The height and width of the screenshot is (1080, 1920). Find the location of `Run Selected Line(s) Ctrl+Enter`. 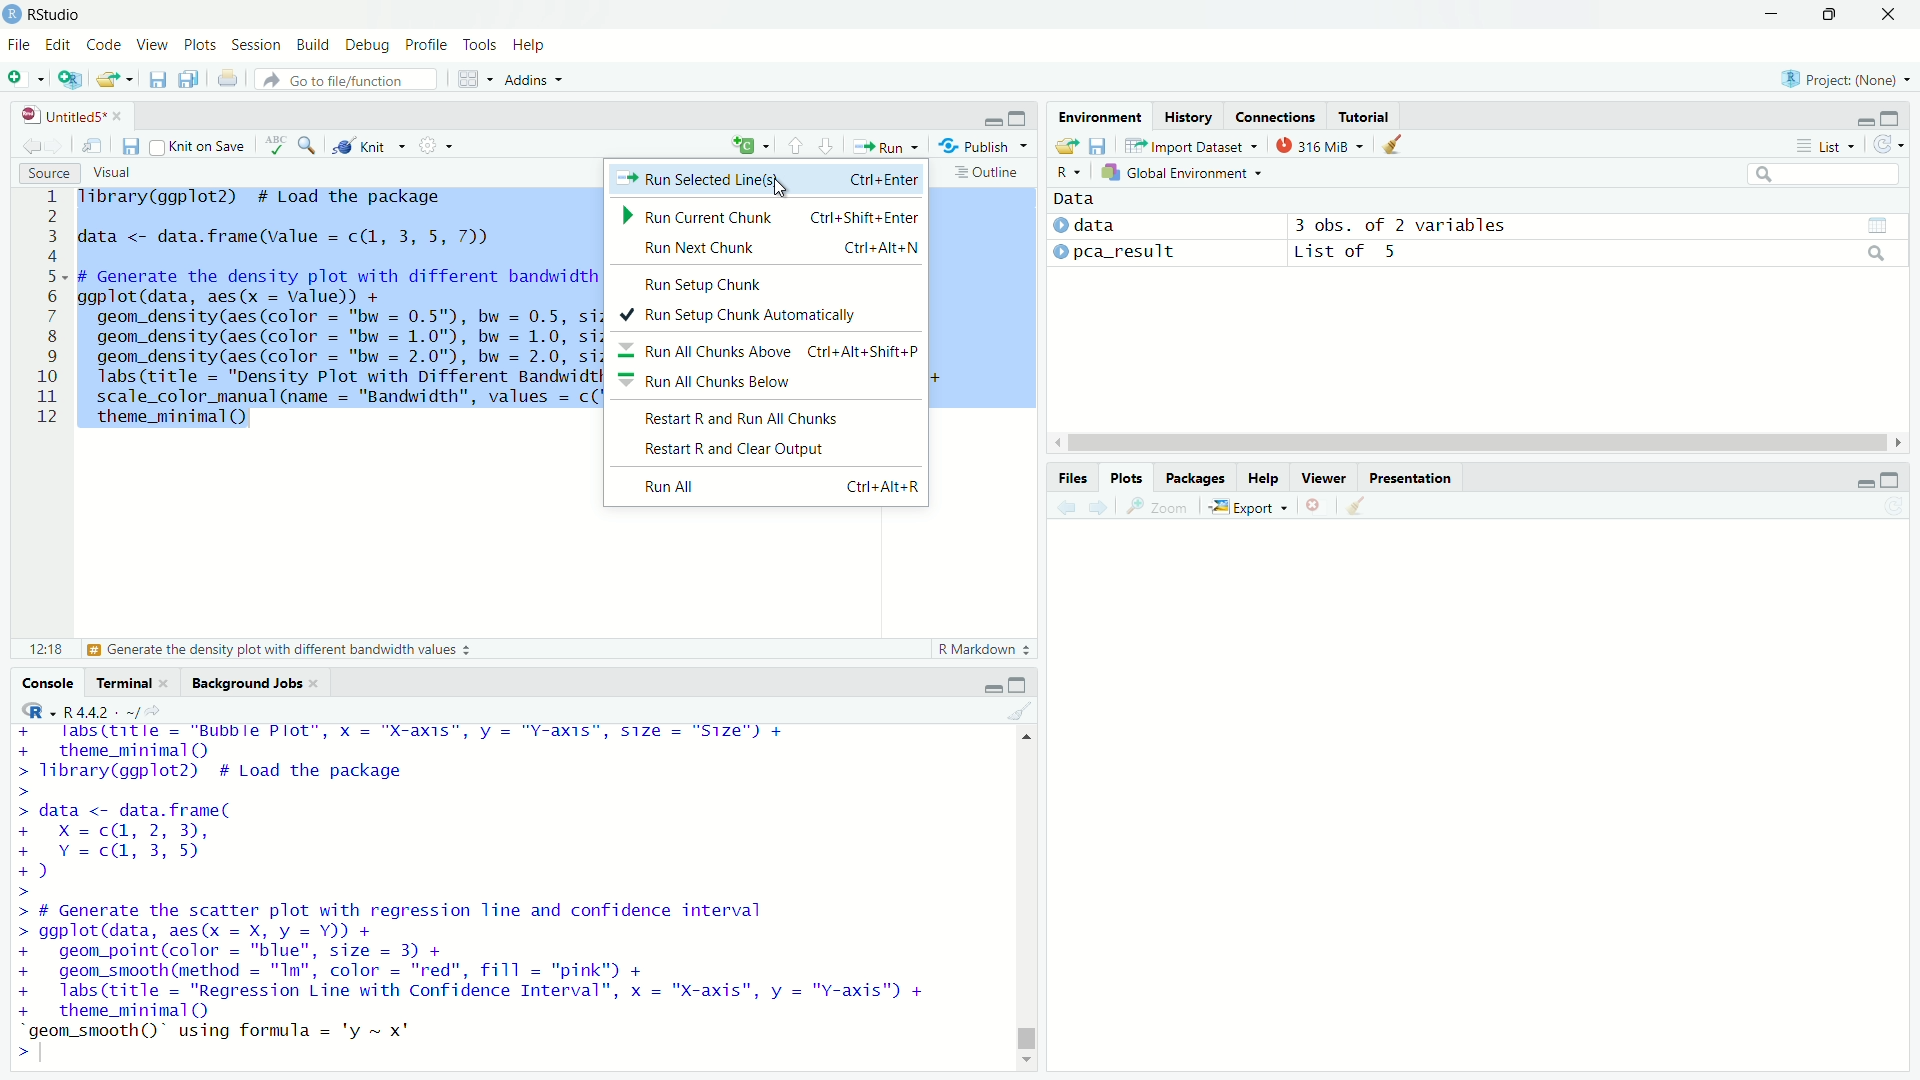

Run Selected Line(s) Ctrl+Enter is located at coordinates (767, 180).